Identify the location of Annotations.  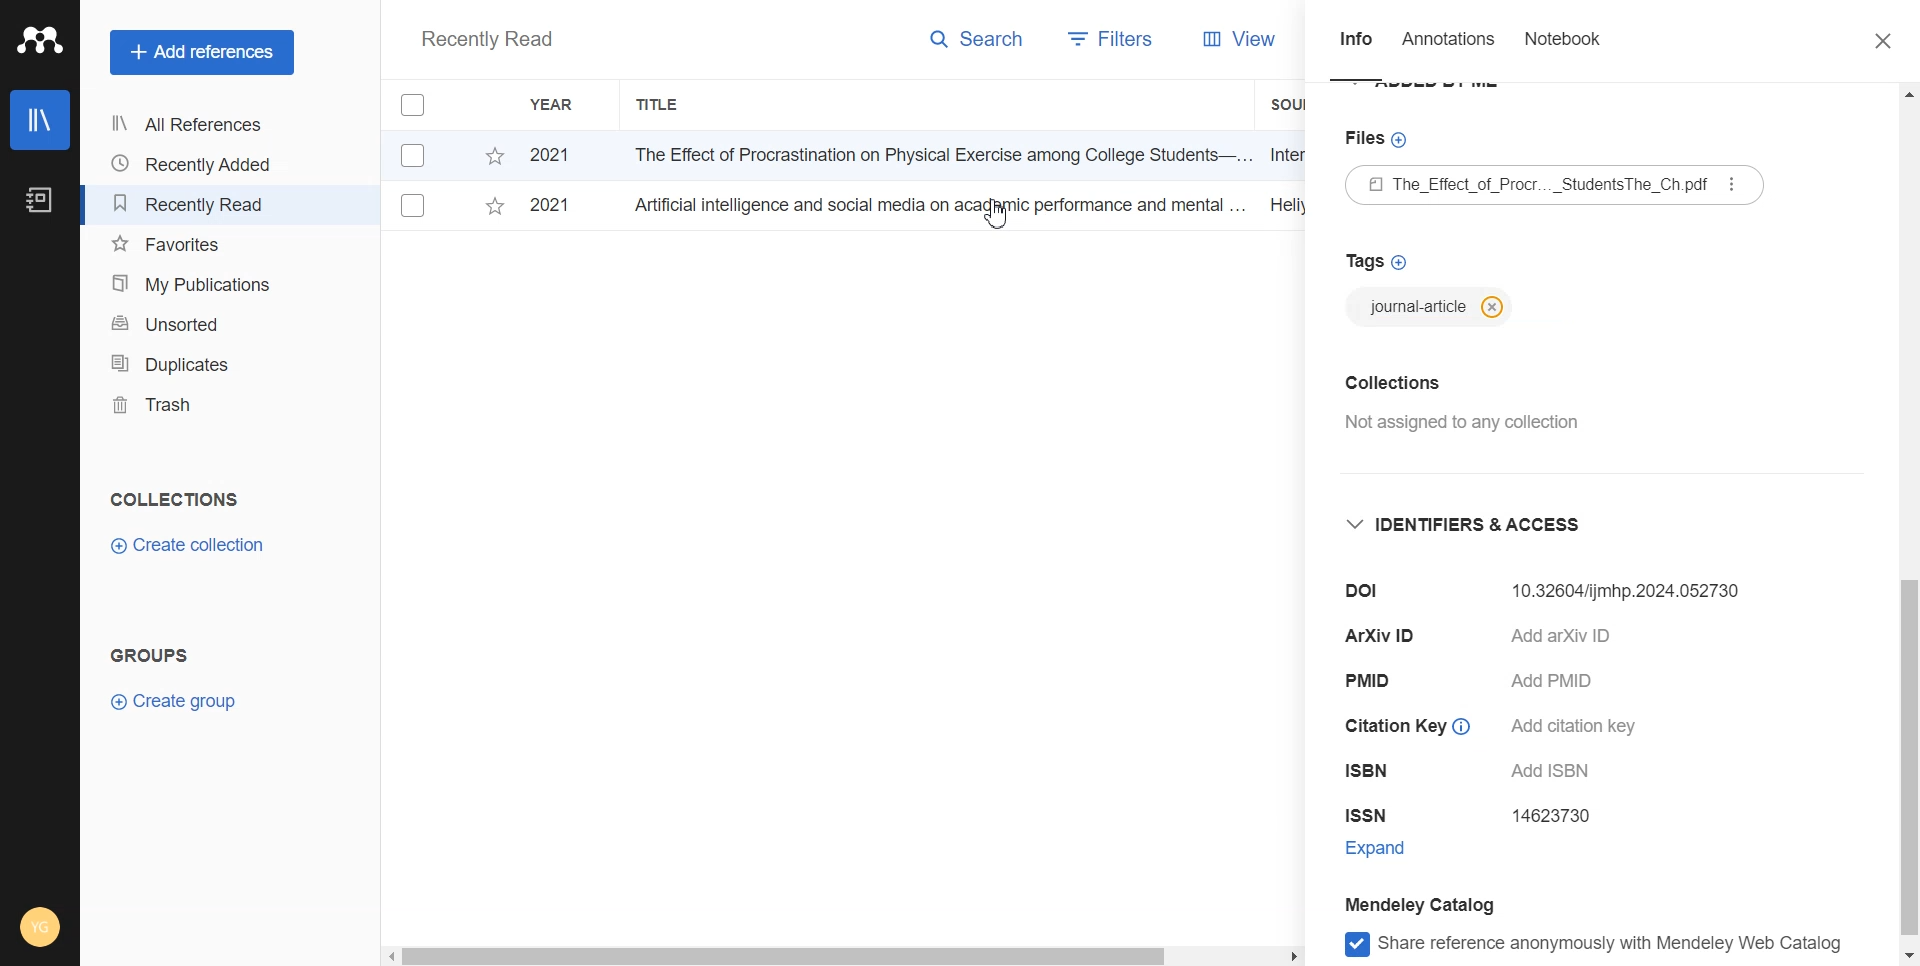
(1451, 44).